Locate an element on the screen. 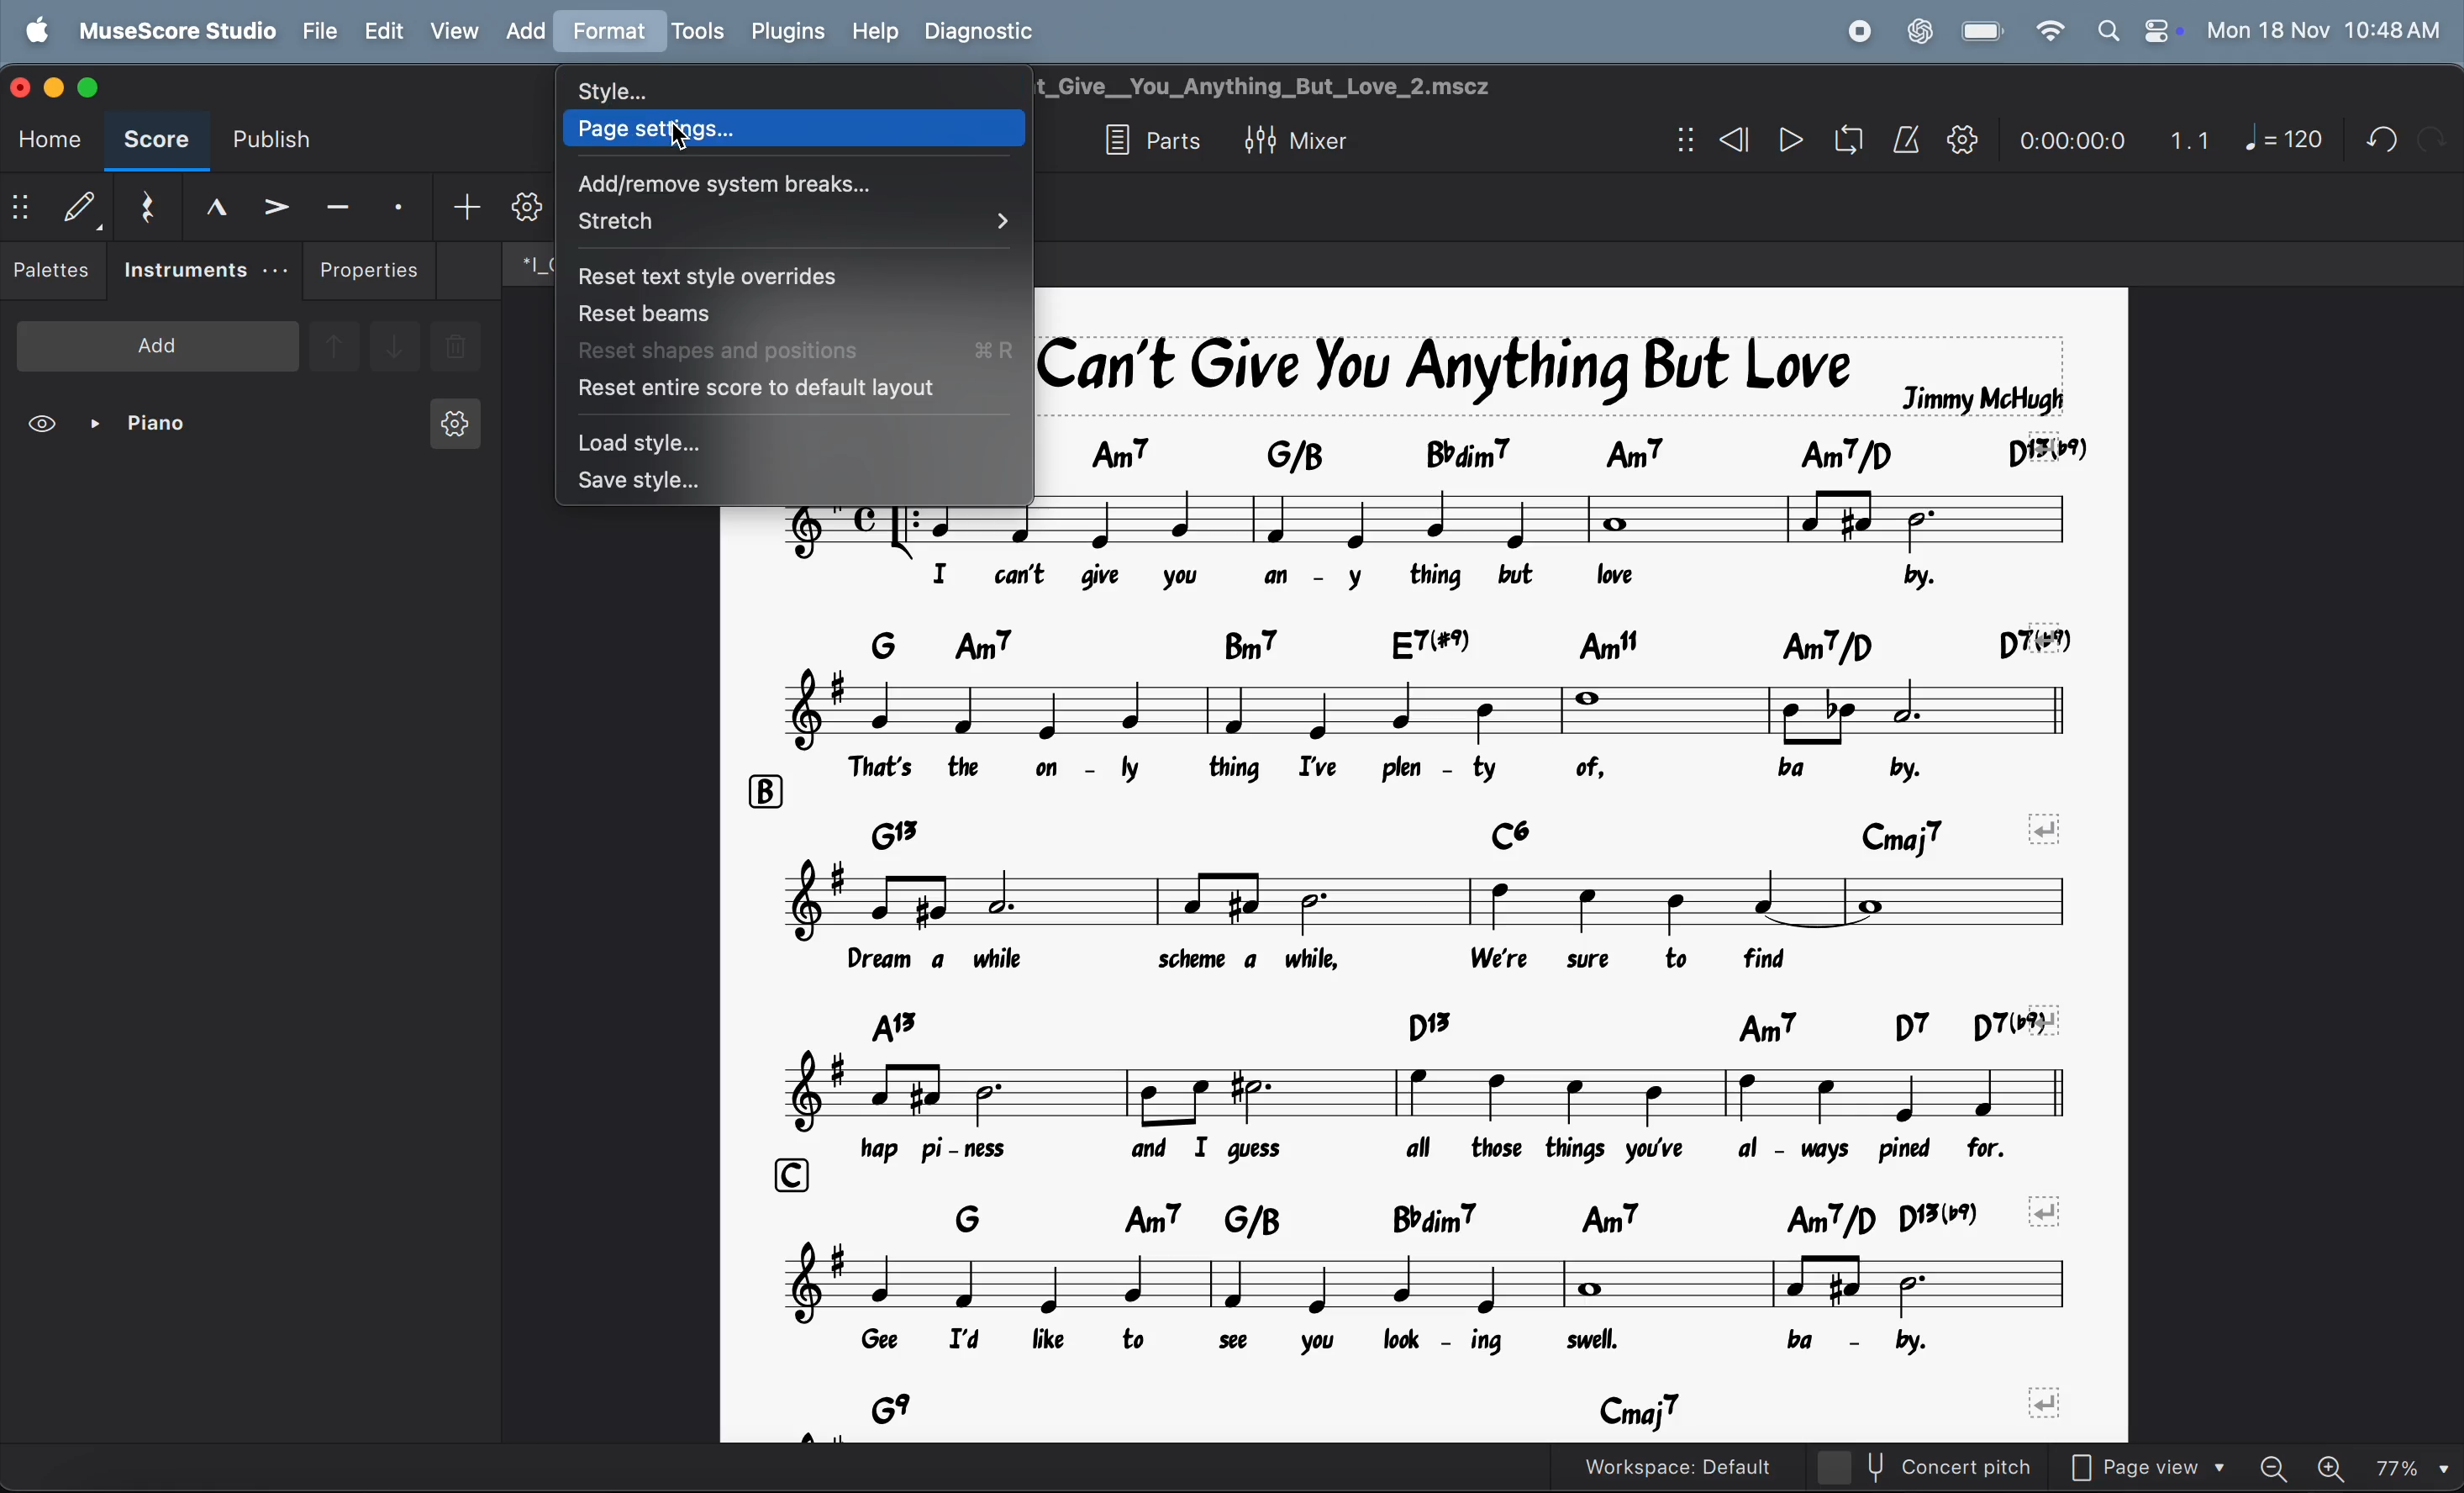 This screenshot has height=1493, width=2464. palettes is located at coordinates (54, 274).